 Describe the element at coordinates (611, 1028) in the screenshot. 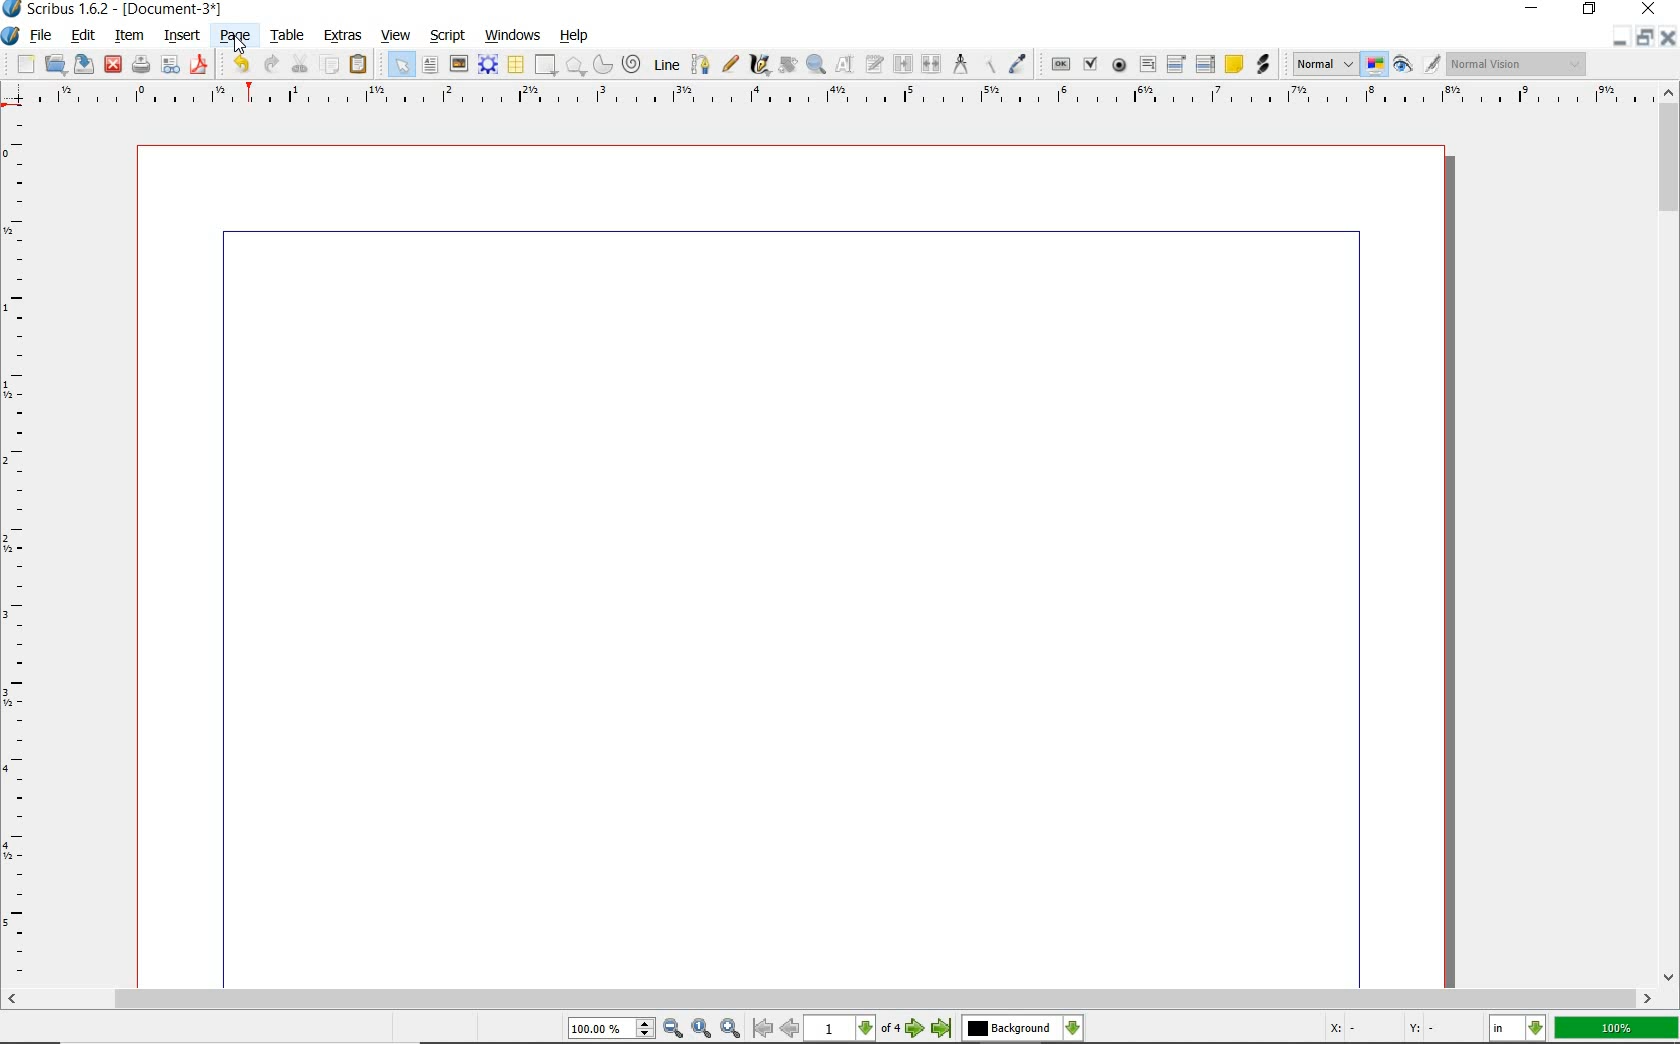

I see `Zoom 100.00%` at that location.